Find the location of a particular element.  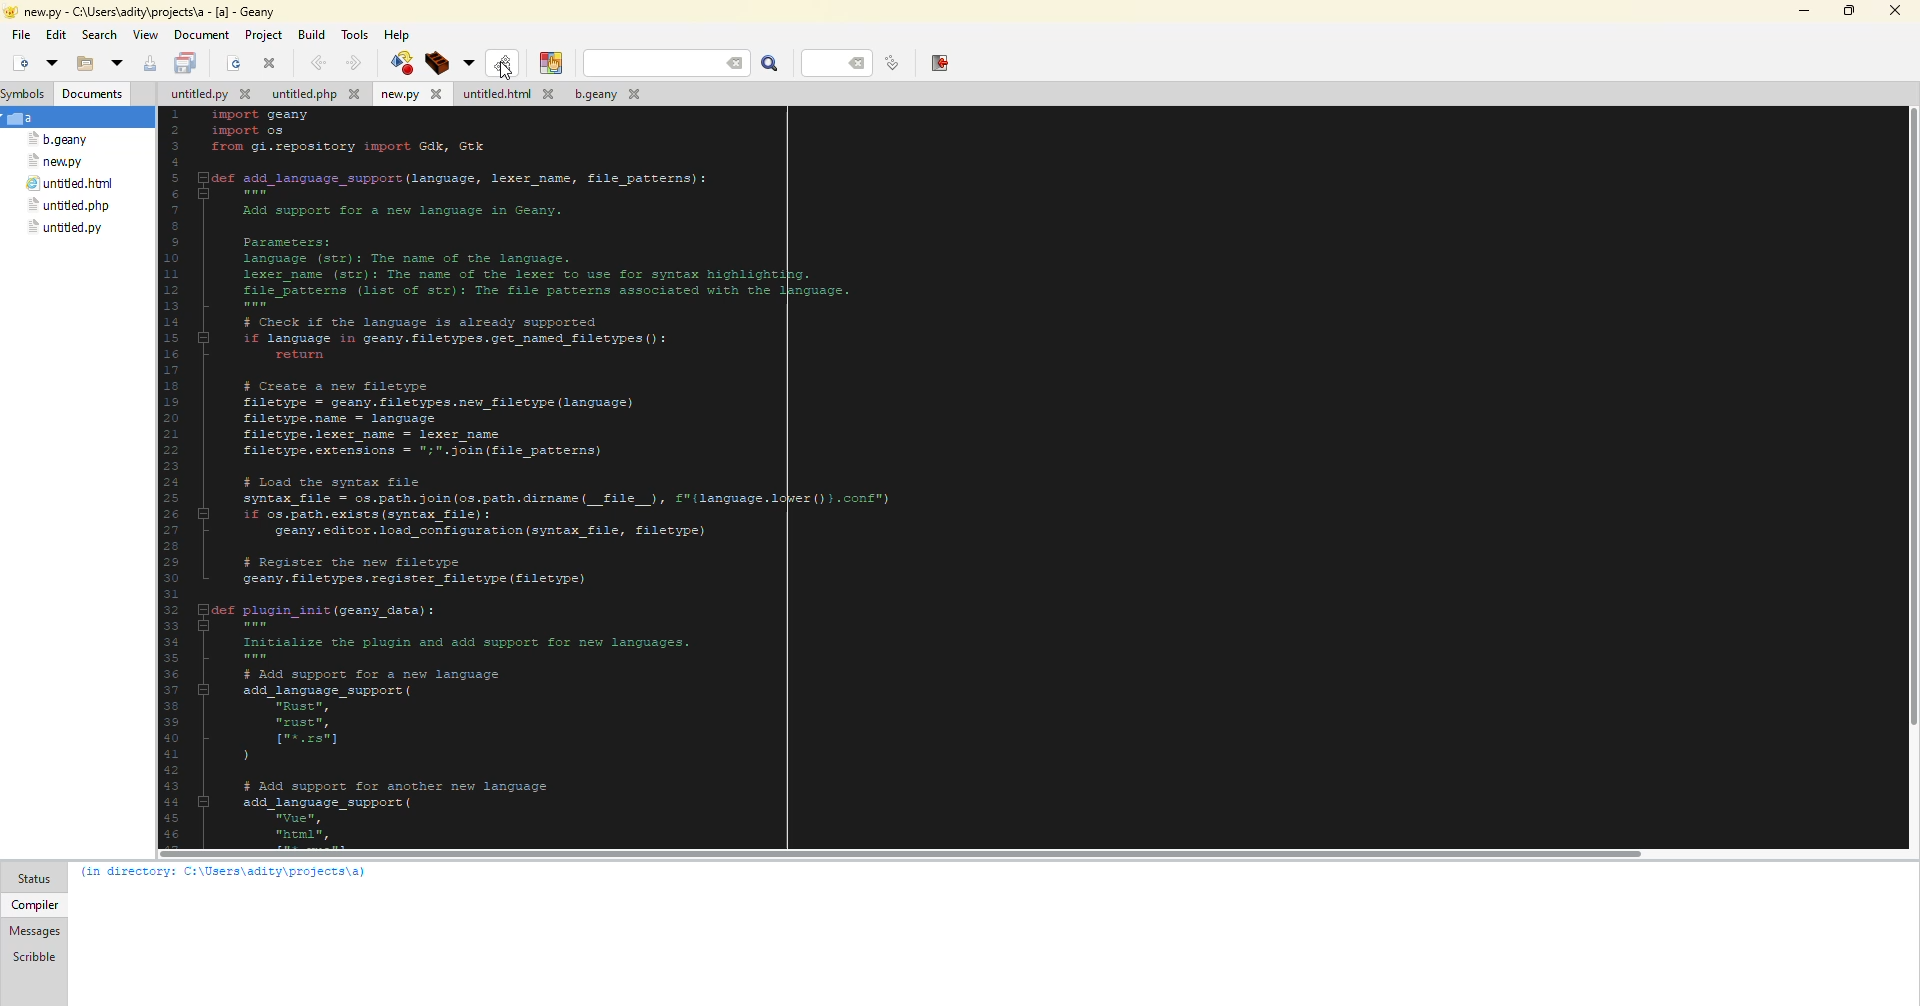

edit is located at coordinates (57, 35).